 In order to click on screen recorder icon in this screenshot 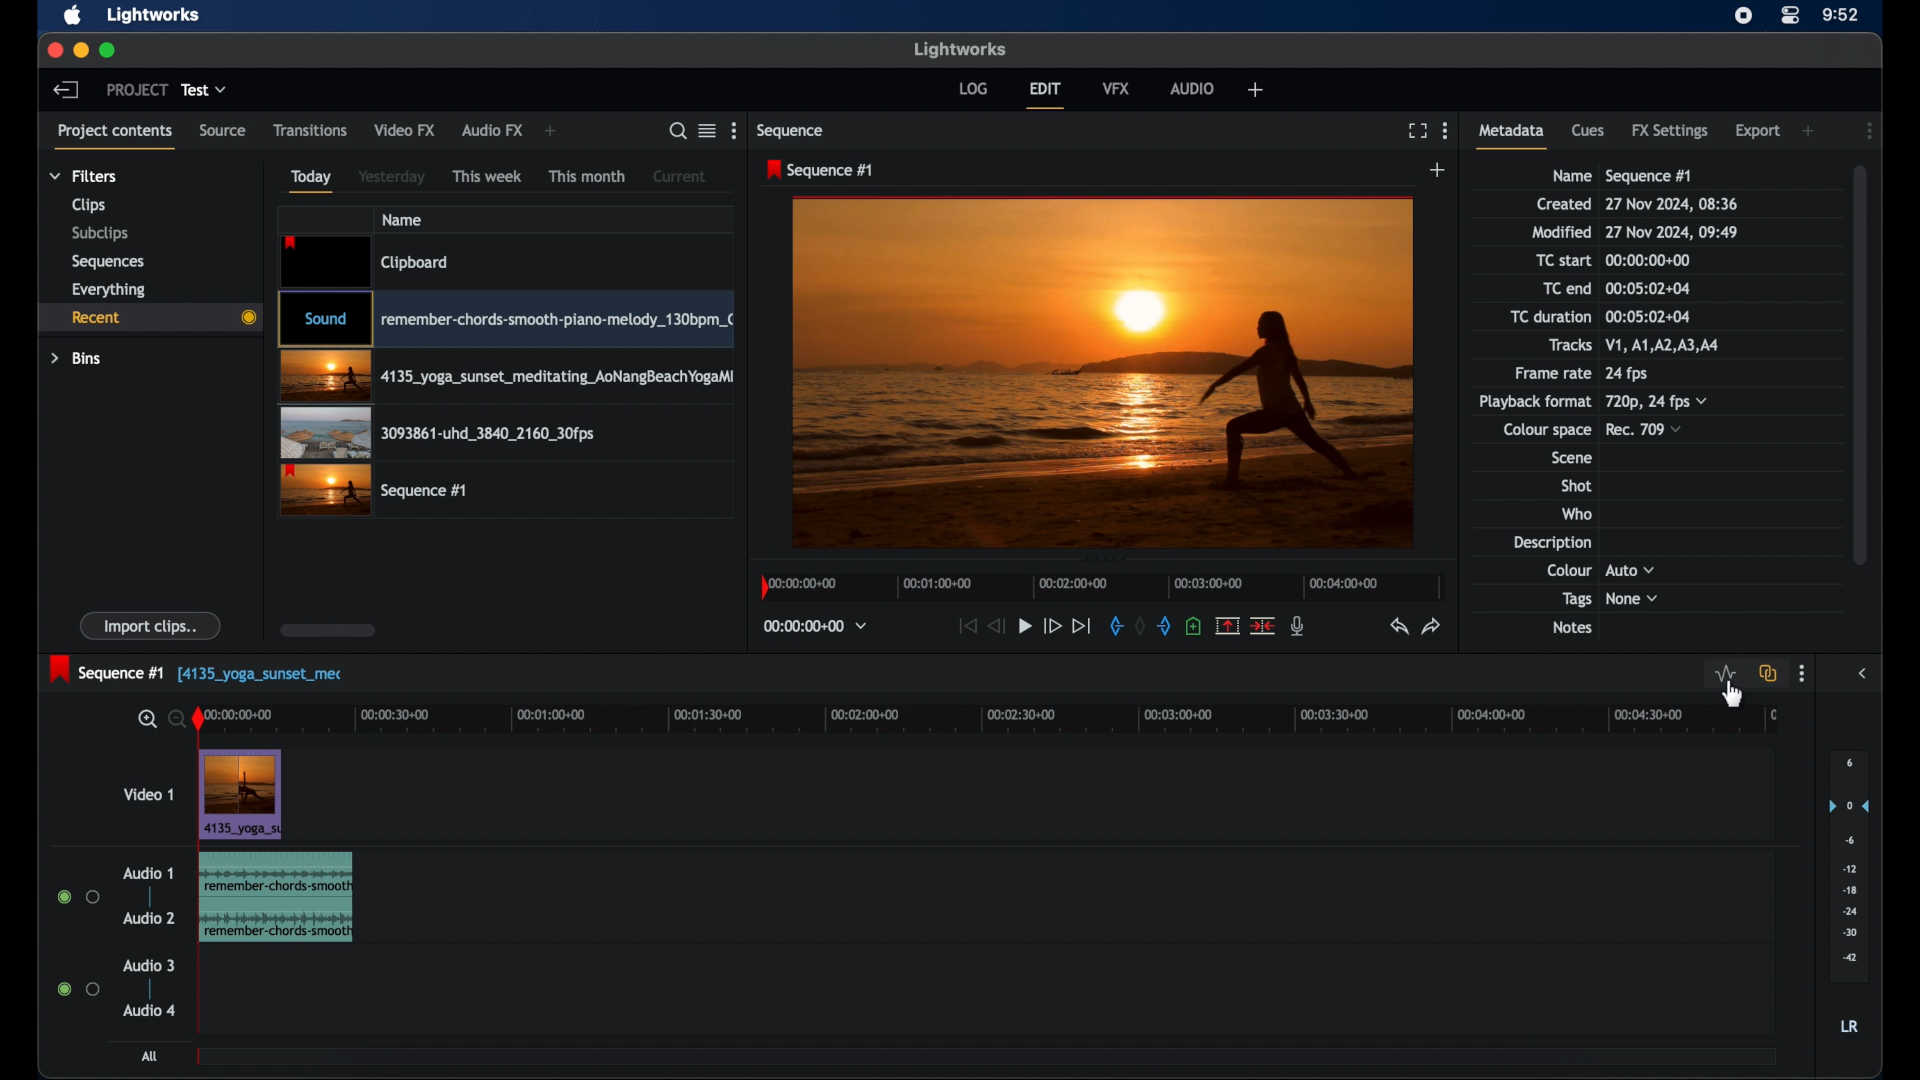, I will do `click(1744, 15)`.